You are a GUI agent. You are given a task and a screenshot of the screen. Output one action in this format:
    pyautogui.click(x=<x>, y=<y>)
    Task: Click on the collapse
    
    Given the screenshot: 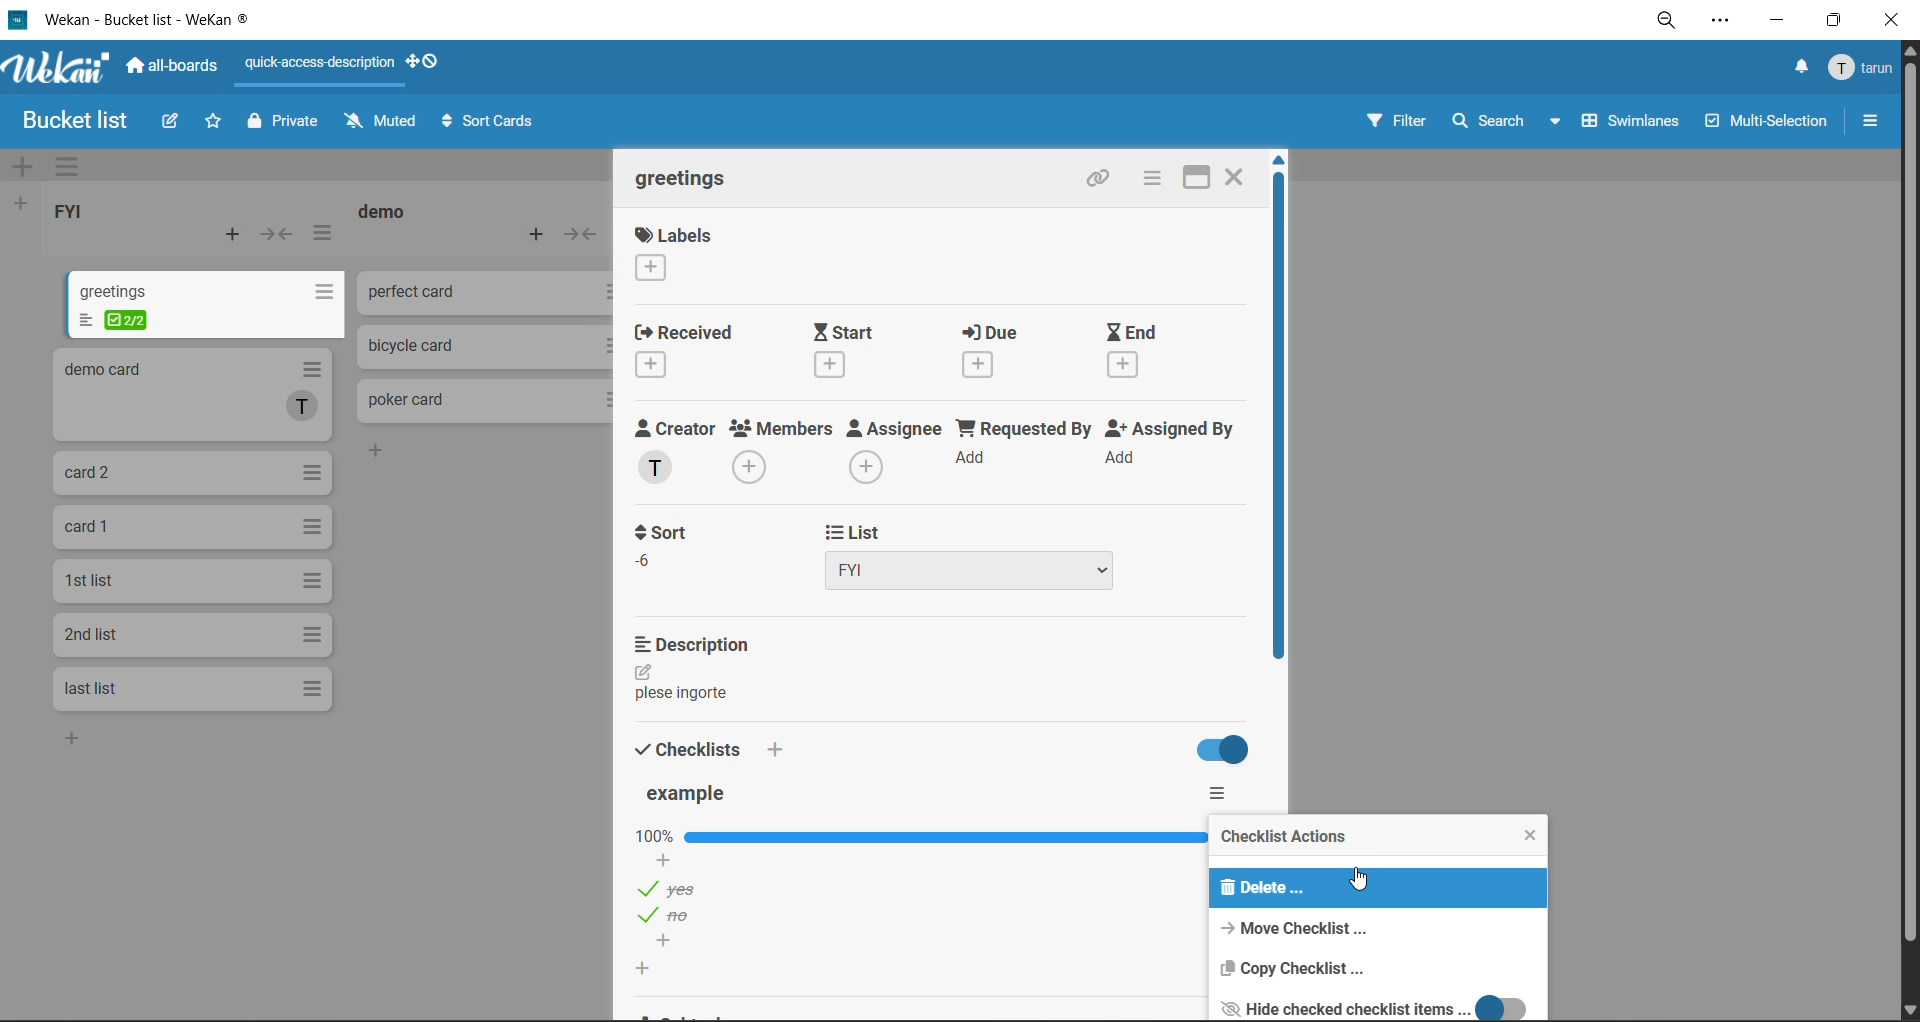 What is the action you would take?
    pyautogui.click(x=277, y=234)
    